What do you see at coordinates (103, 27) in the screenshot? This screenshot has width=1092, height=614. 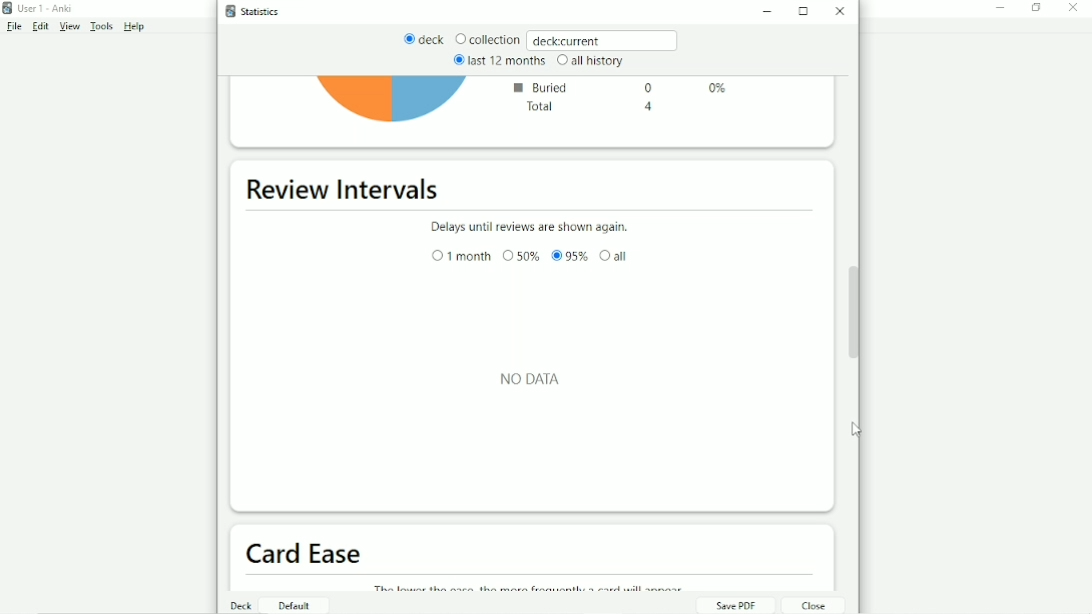 I see `Tools` at bounding box center [103, 27].